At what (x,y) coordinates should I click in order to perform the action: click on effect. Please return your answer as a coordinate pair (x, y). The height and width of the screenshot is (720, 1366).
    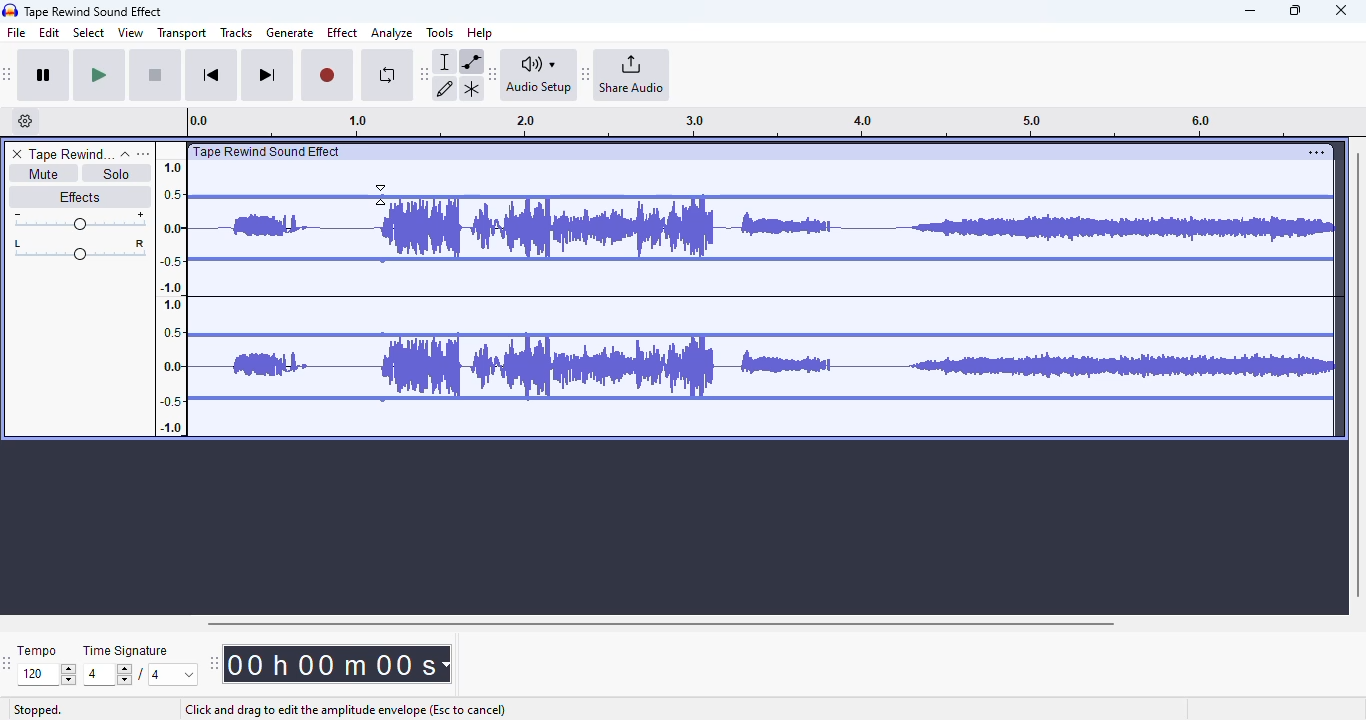
    Looking at the image, I should click on (342, 32).